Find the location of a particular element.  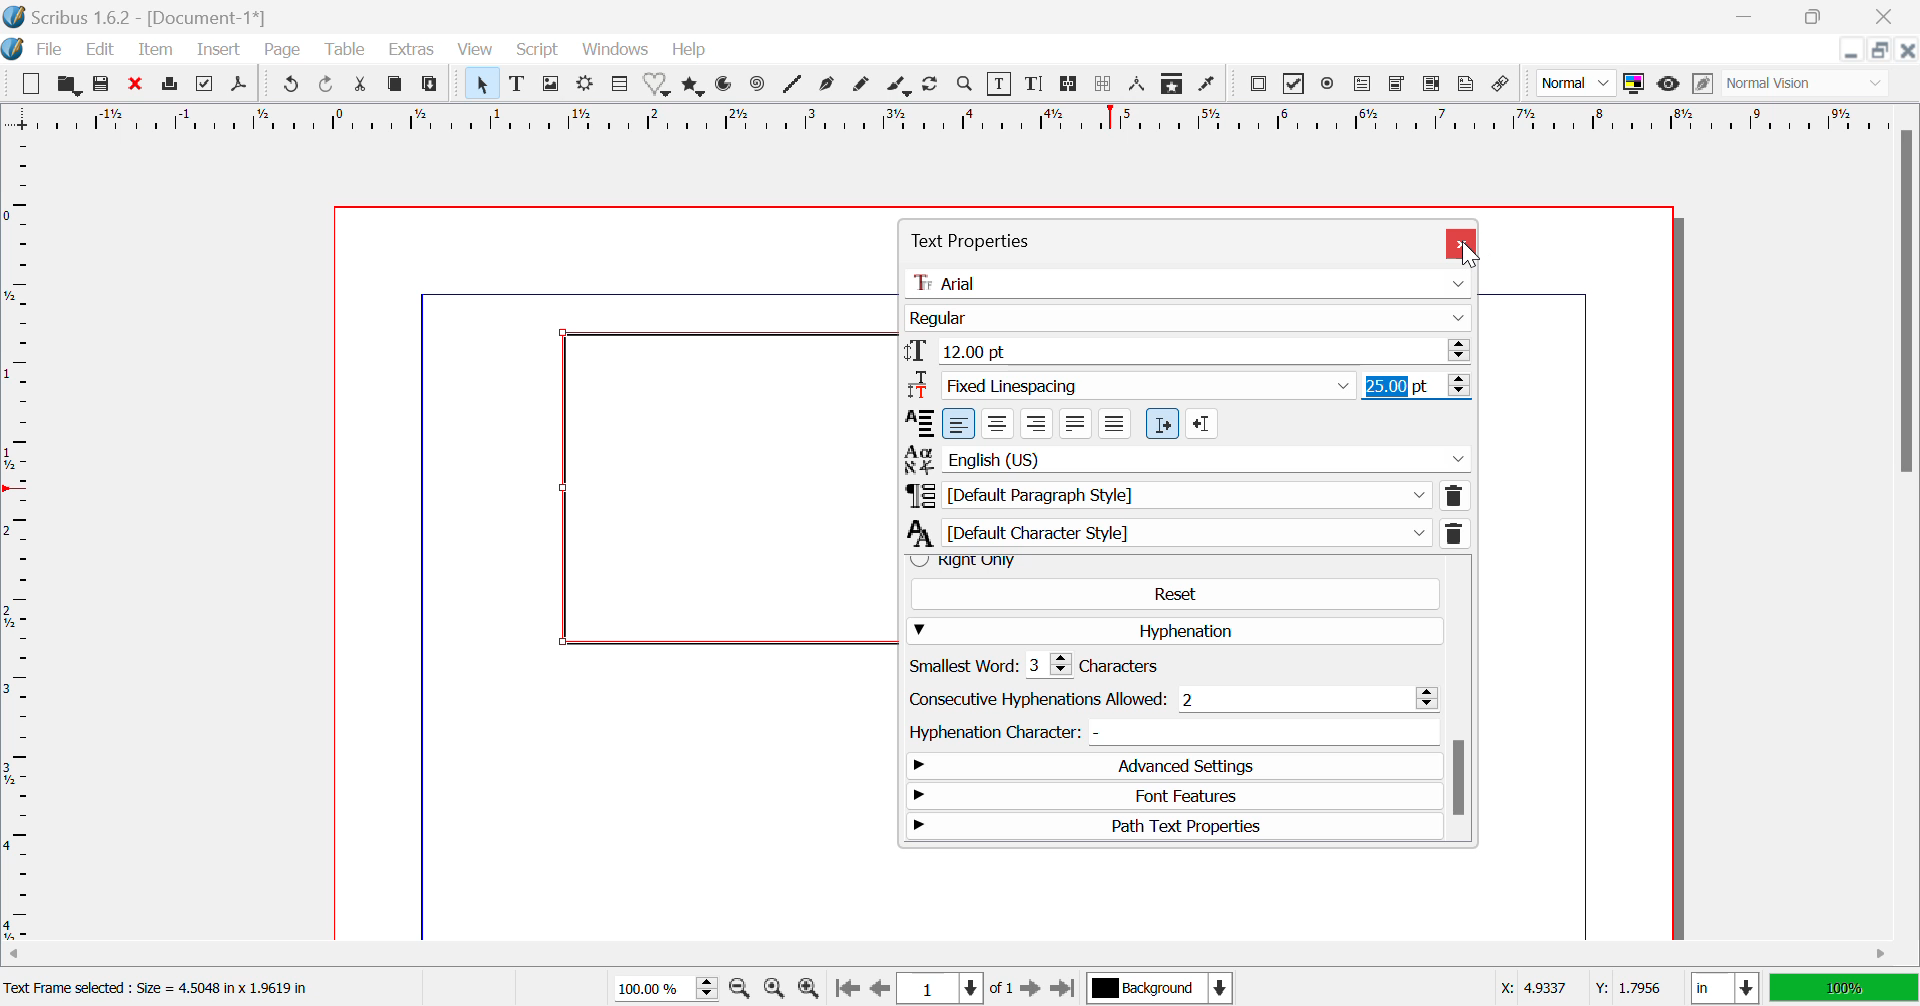

File is located at coordinates (49, 50).